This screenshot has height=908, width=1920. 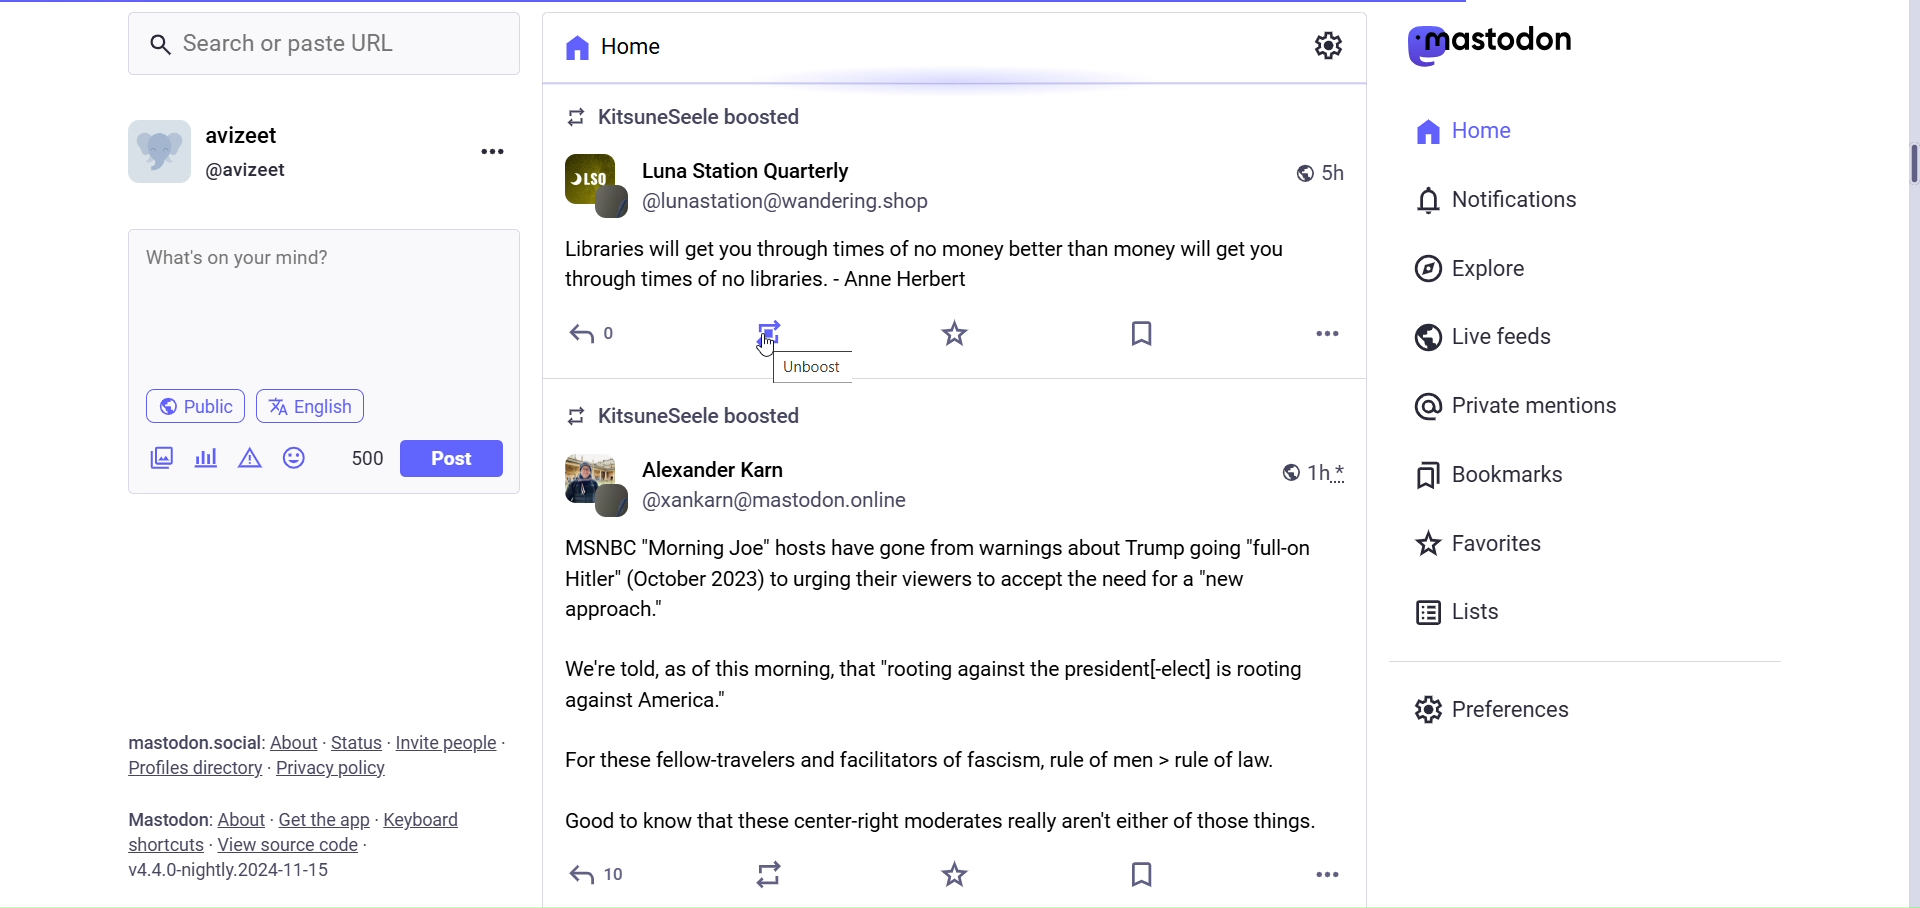 What do you see at coordinates (195, 770) in the screenshot?
I see `Profiles Directory` at bounding box center [195, 770].